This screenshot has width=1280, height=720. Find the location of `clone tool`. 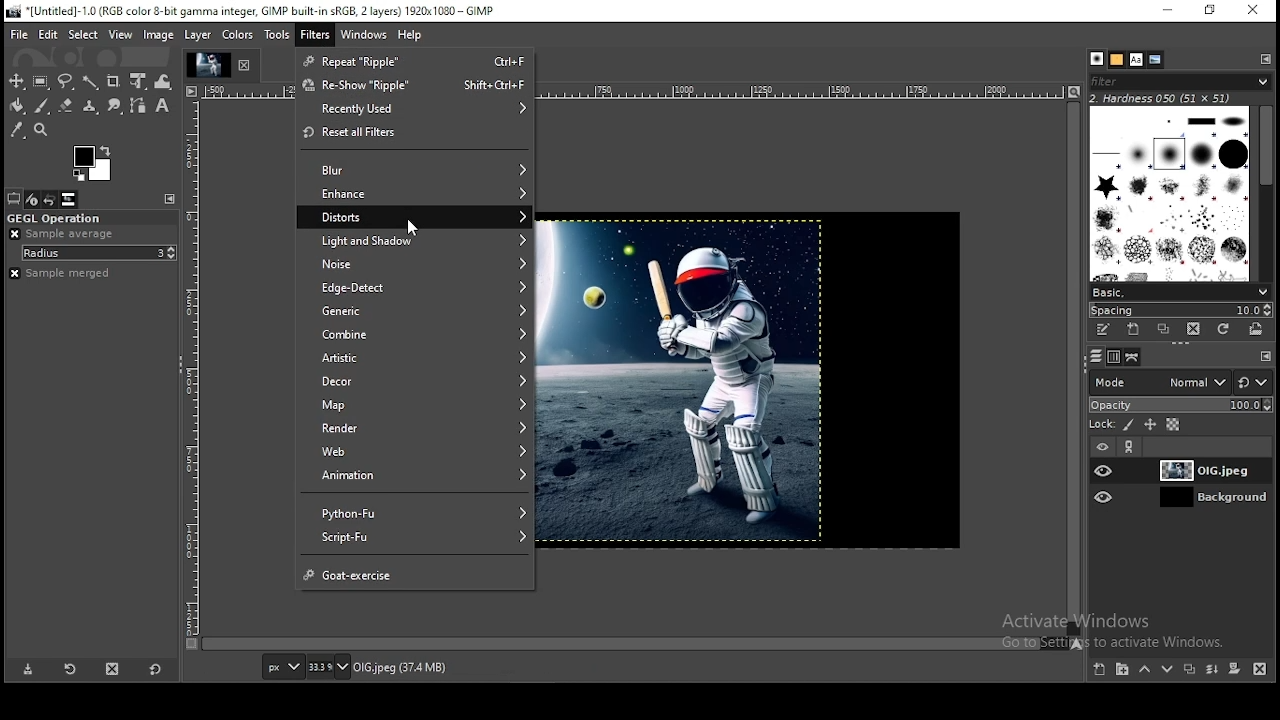

clone tool is located at coordinates (91, 107).